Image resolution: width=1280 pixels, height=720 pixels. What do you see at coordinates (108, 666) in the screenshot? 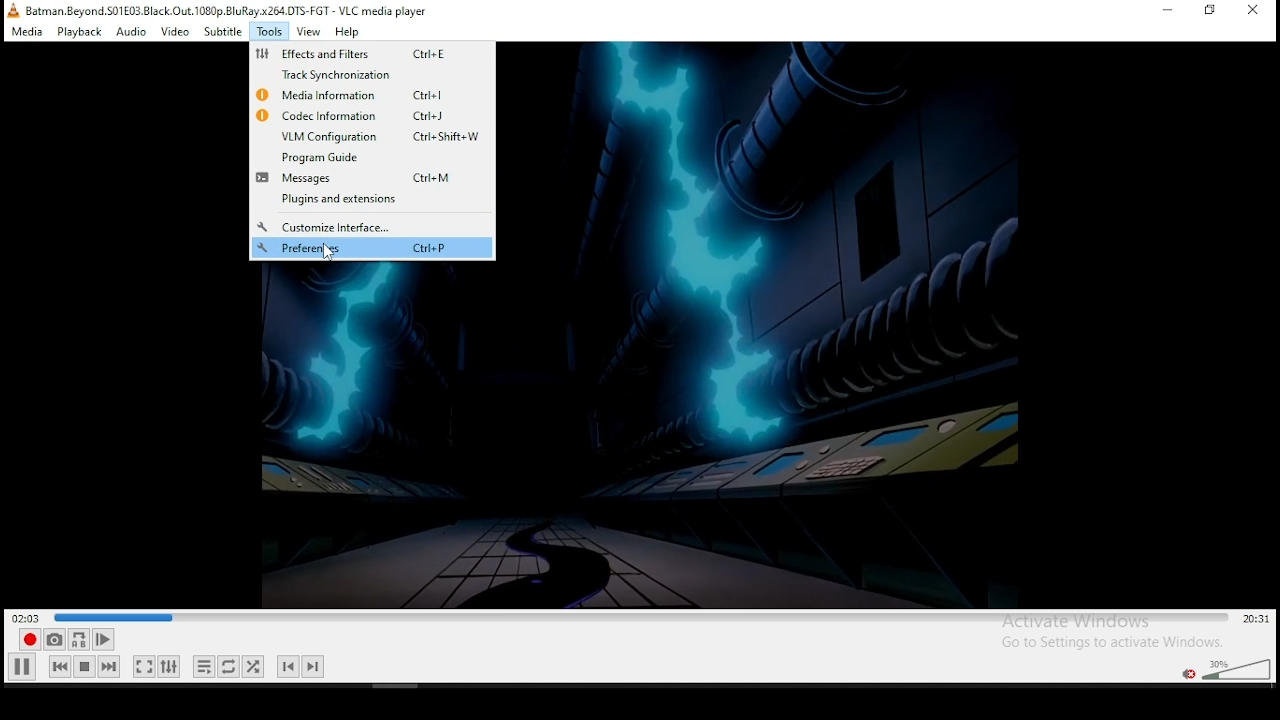
I see `next track in playlist. Skips forward when held` at bounding box center [108, 666].